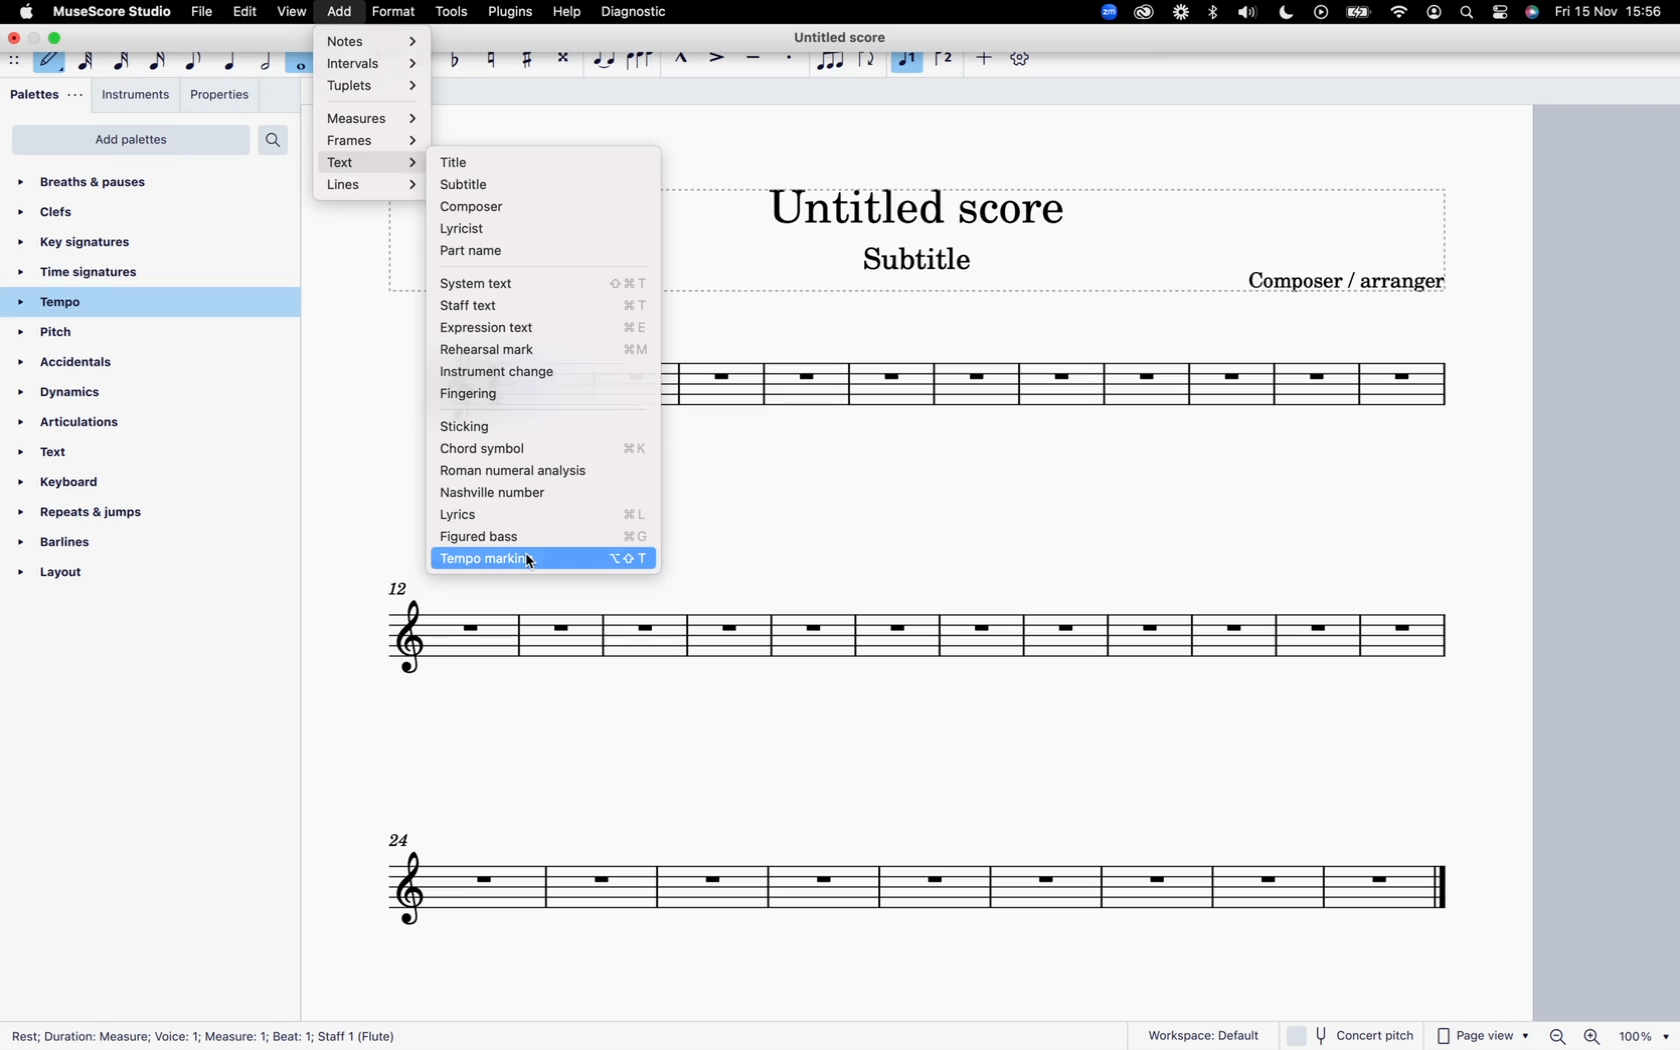 The width and height of the screenshot is (1680, 1050). What do you see at coordinates (14, 39) in the screenshot?
I see `close` at bounding box center [14, 39].